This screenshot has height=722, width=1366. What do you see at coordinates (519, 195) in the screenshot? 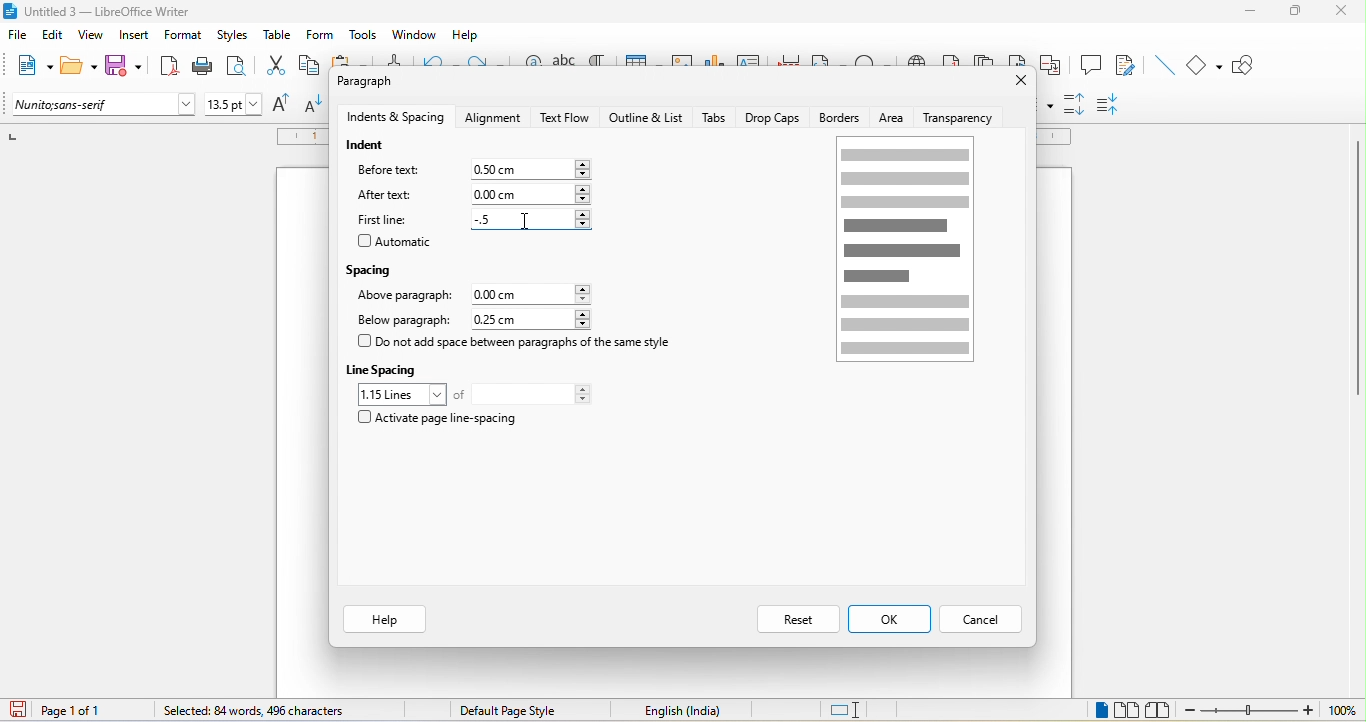
I see `0.00 cm` at bounding box center [519, 195].